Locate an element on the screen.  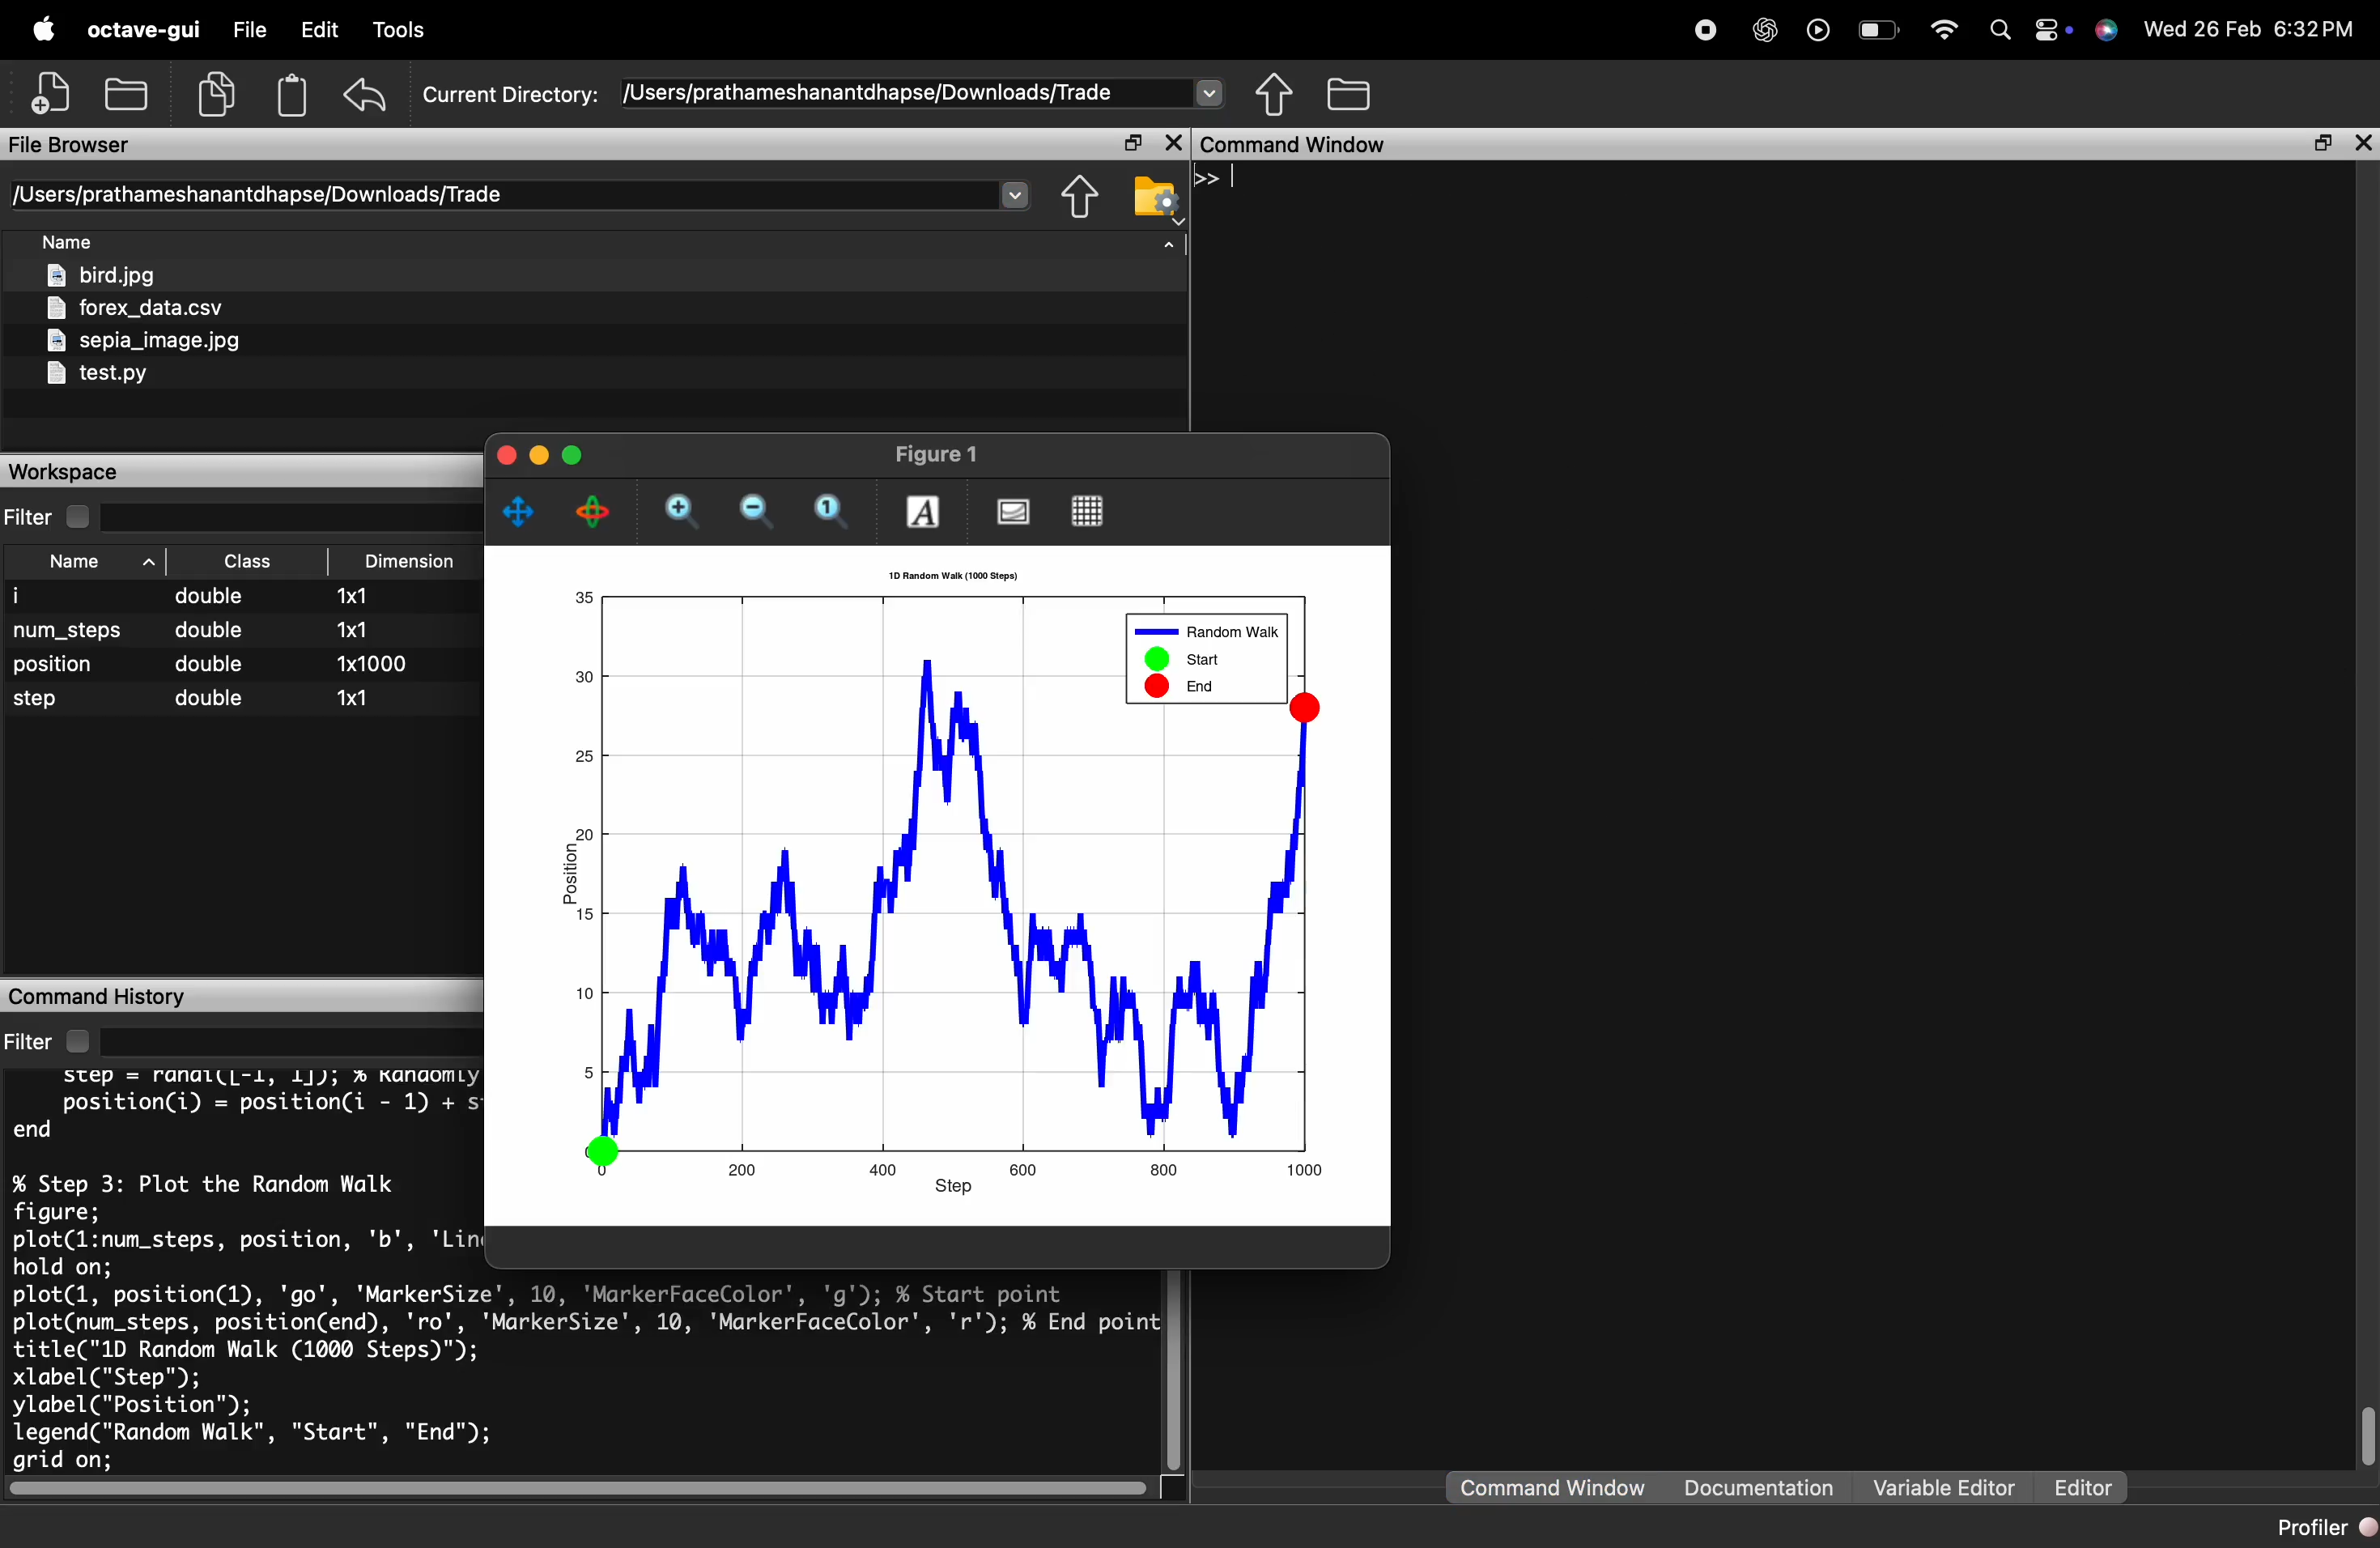
file browser is located at coordinates (71, 145).